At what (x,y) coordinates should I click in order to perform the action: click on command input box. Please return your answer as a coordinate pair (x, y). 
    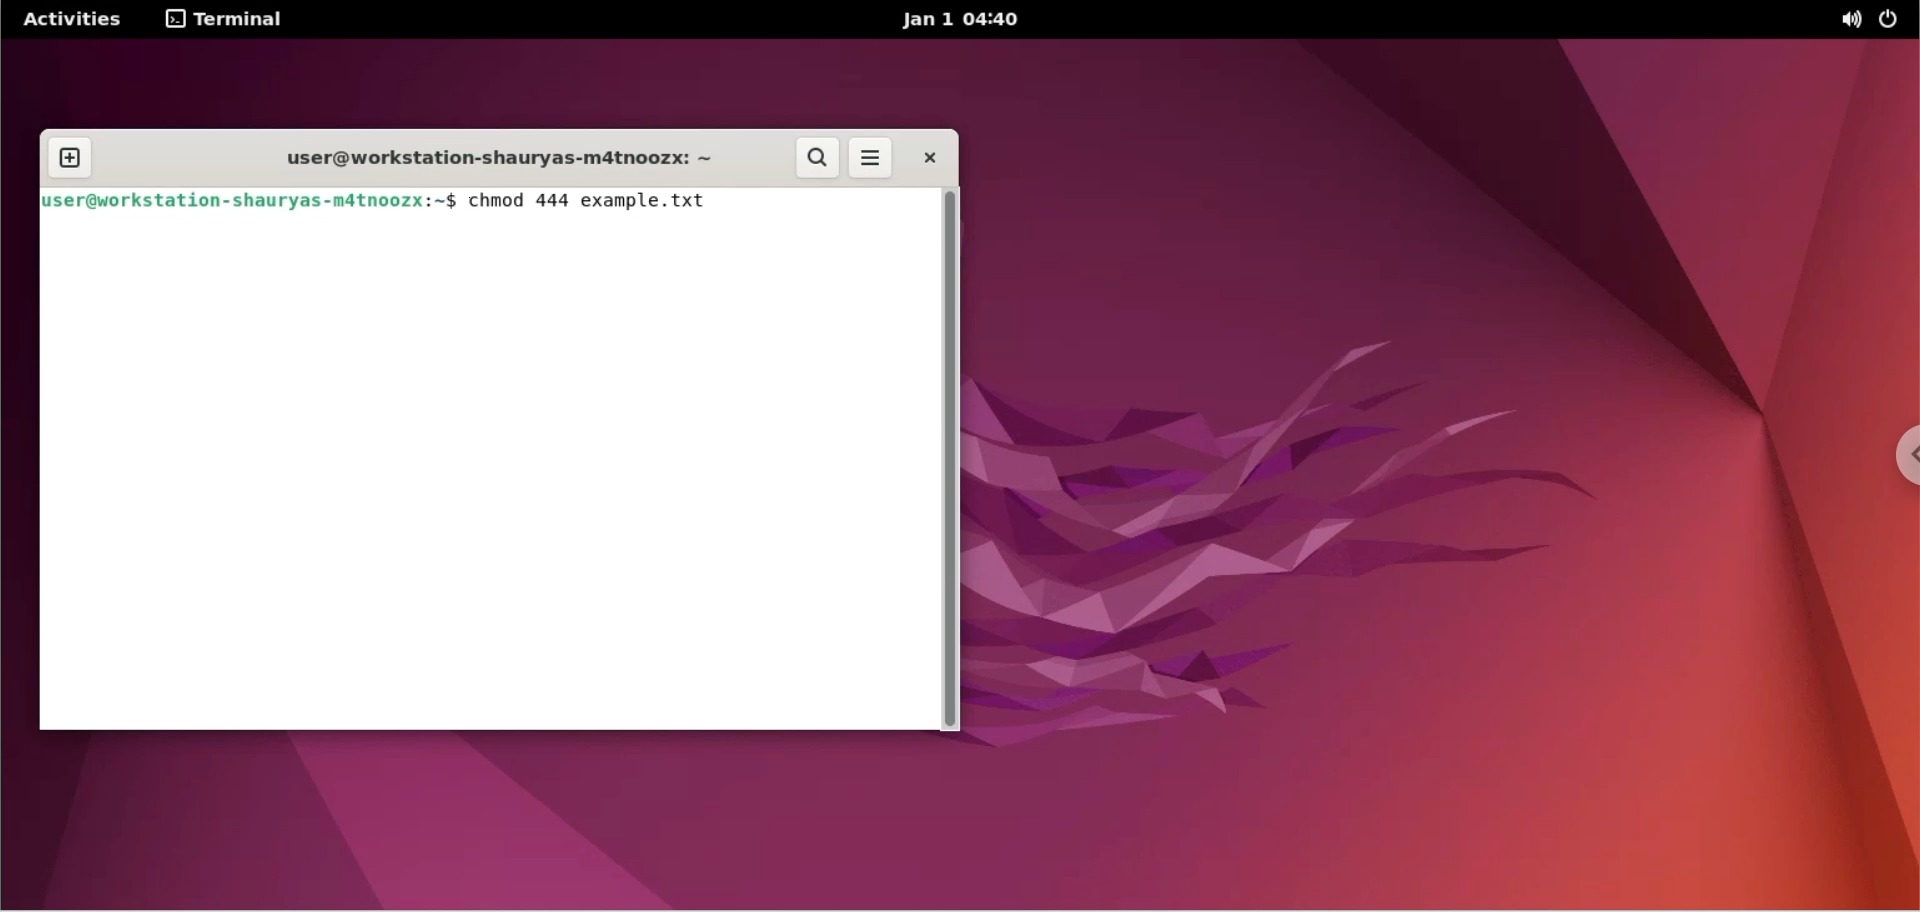
    Looking at the image, I should click on (493, 479).